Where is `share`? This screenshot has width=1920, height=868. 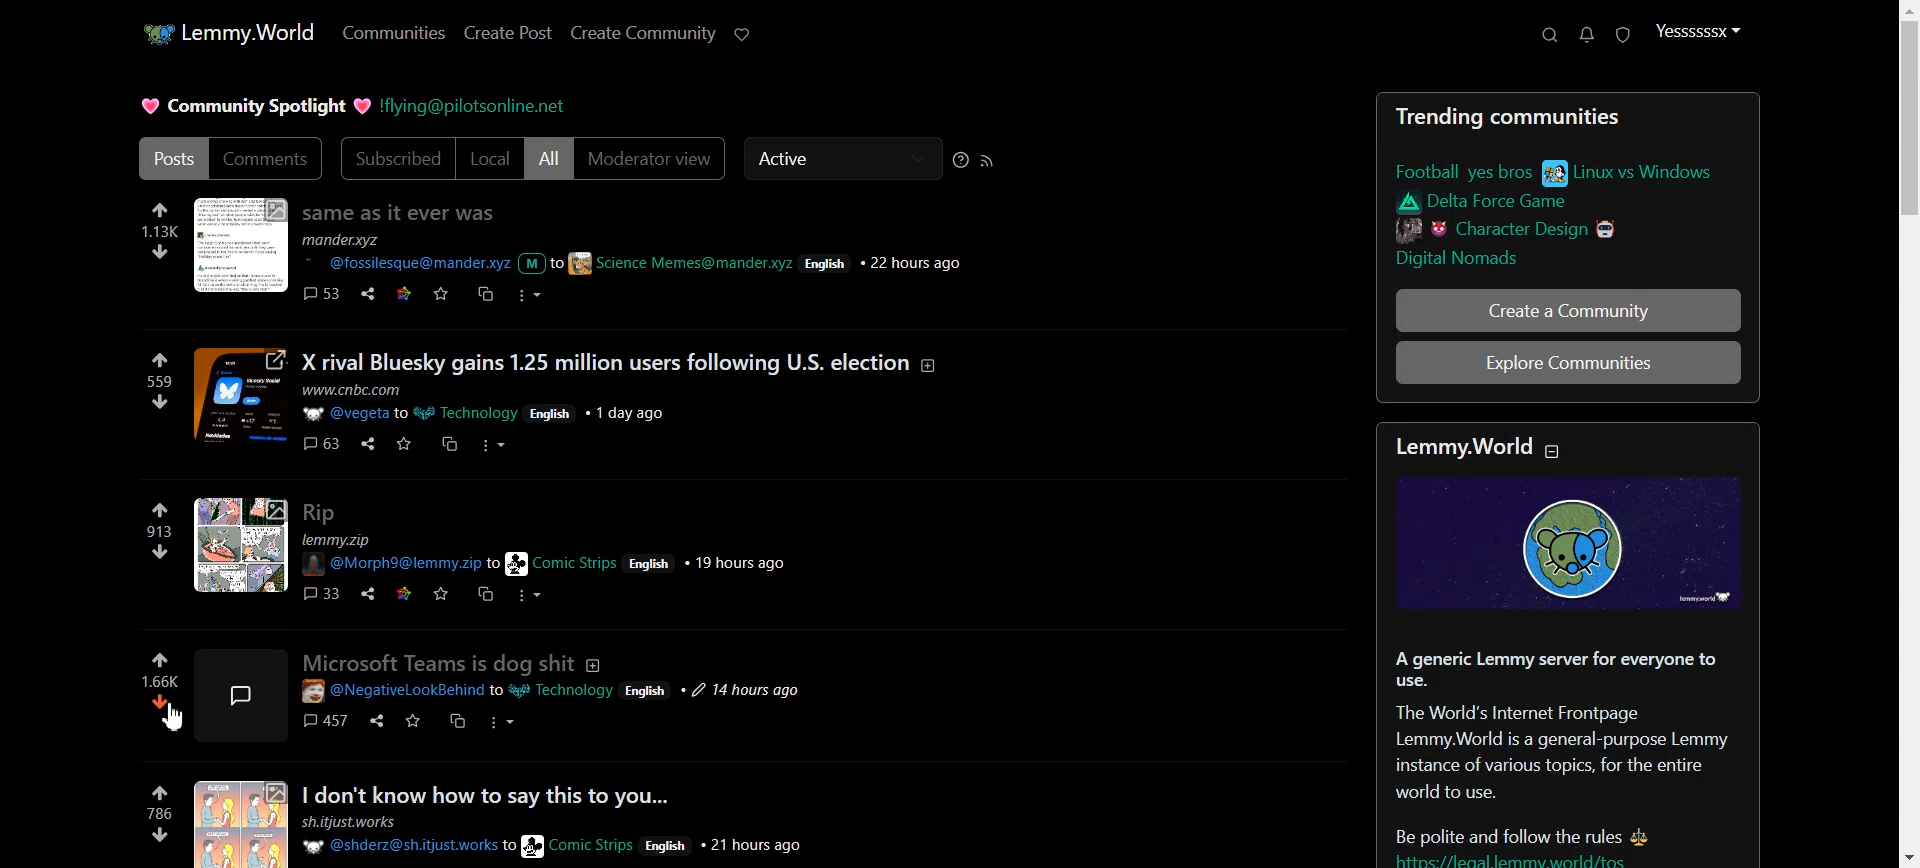
share is located at coordinates (371, 292).